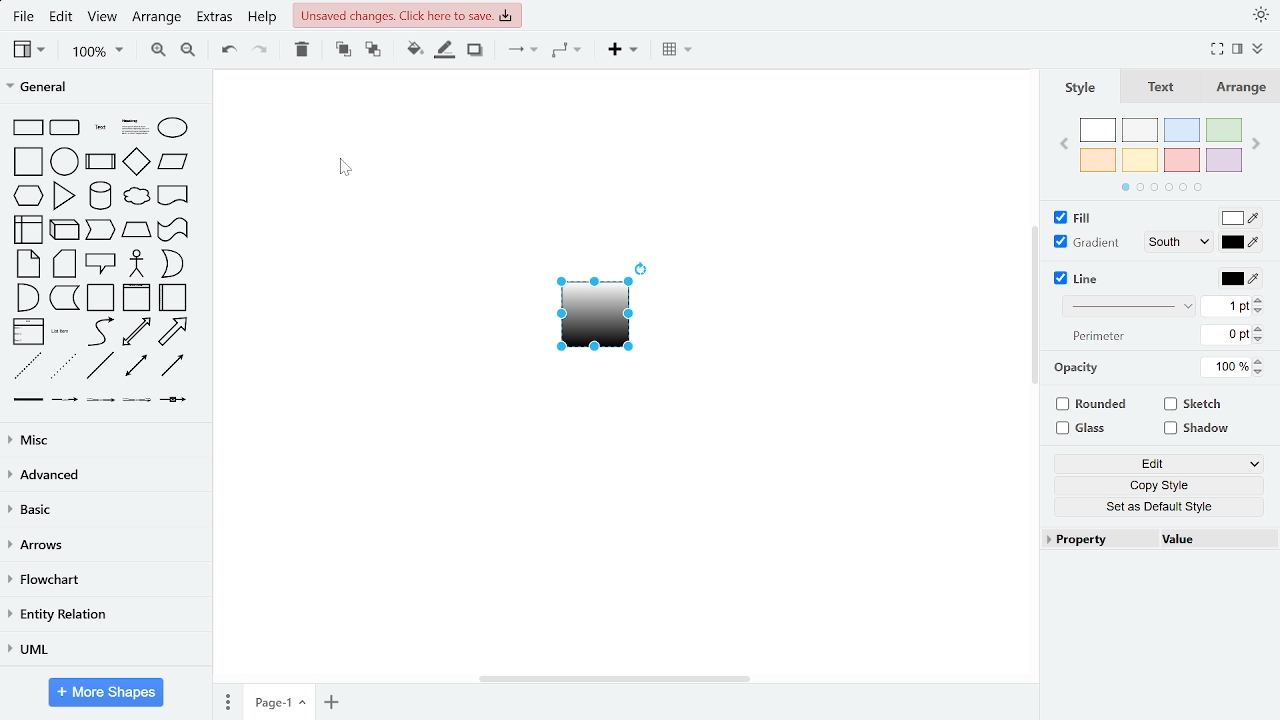  What do you see at coordinates (1259, 373) in the screenshot?
I see `decrease opacity` at bounding box center [1259, 373].